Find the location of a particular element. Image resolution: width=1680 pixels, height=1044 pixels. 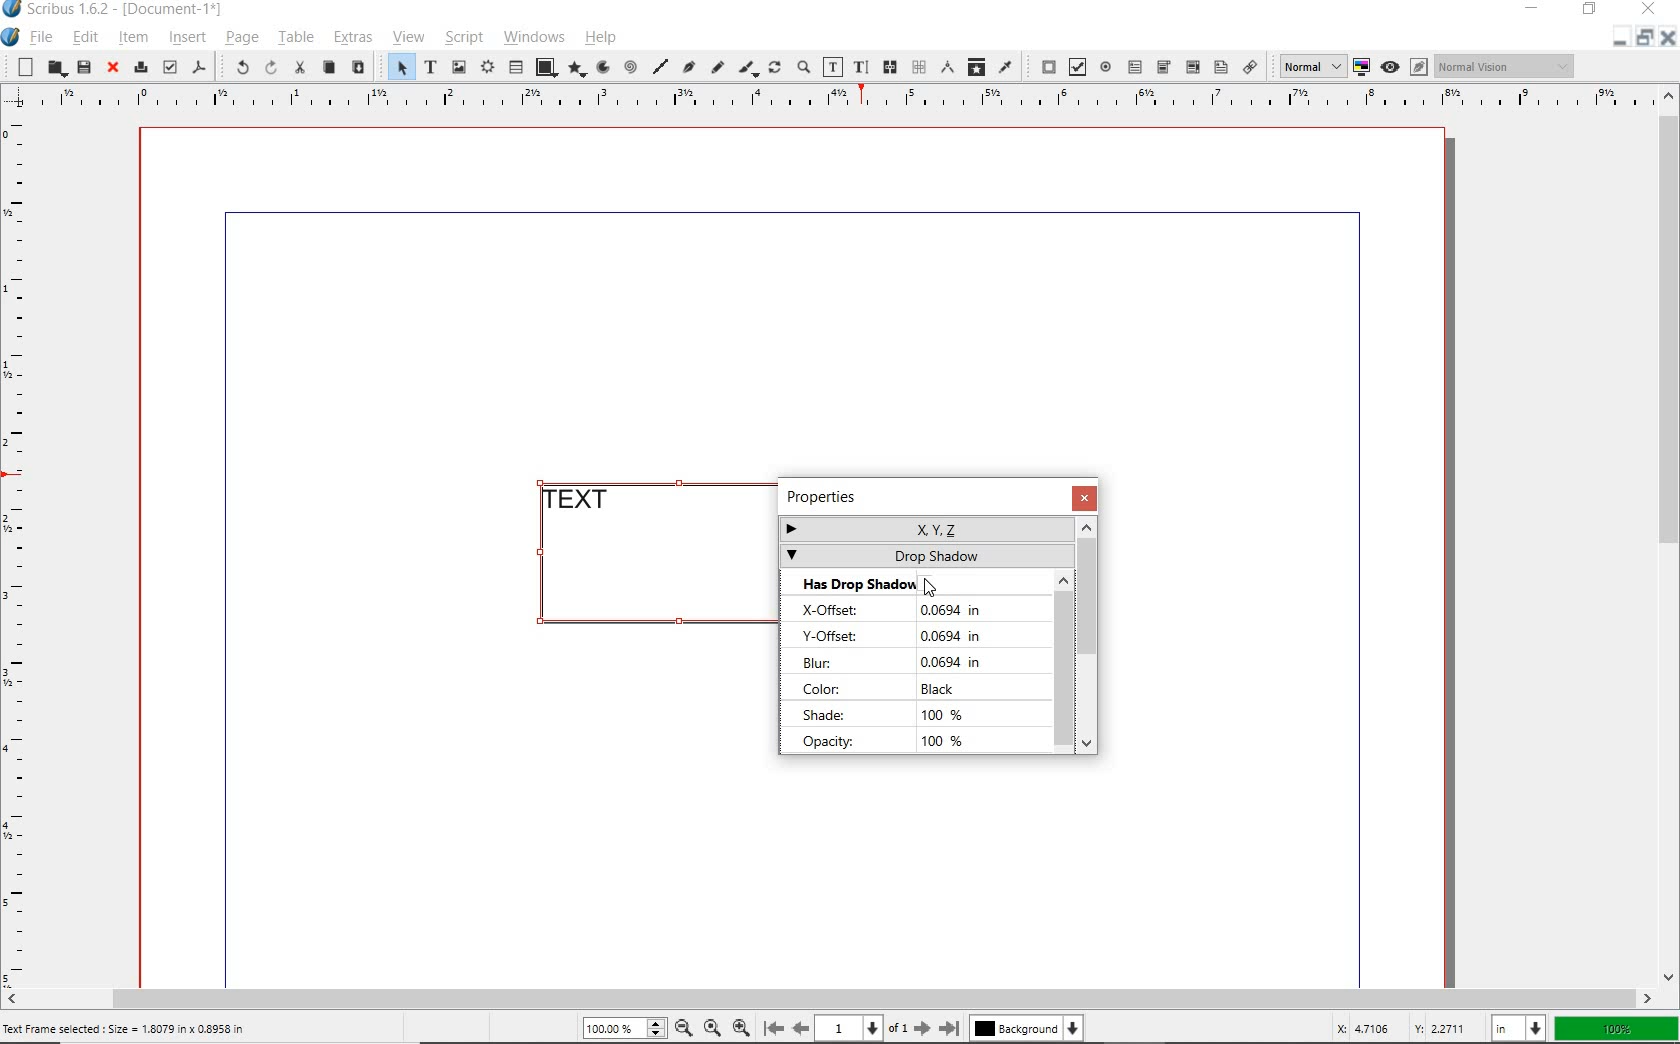

measurements is located at coordinates (945, 66).